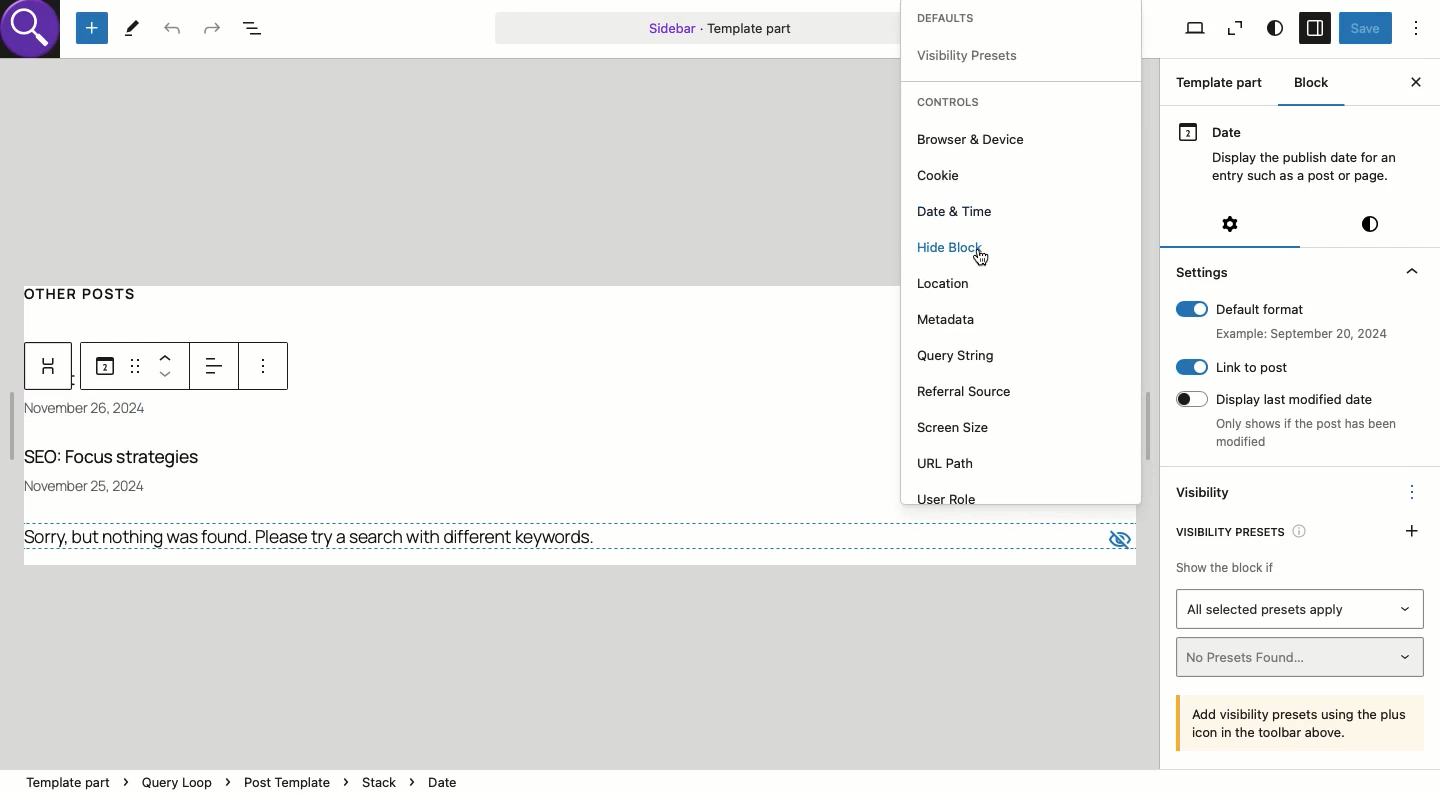 This screenshot has width=1440, height=794. I want to click on visibility, so click(970, 55).